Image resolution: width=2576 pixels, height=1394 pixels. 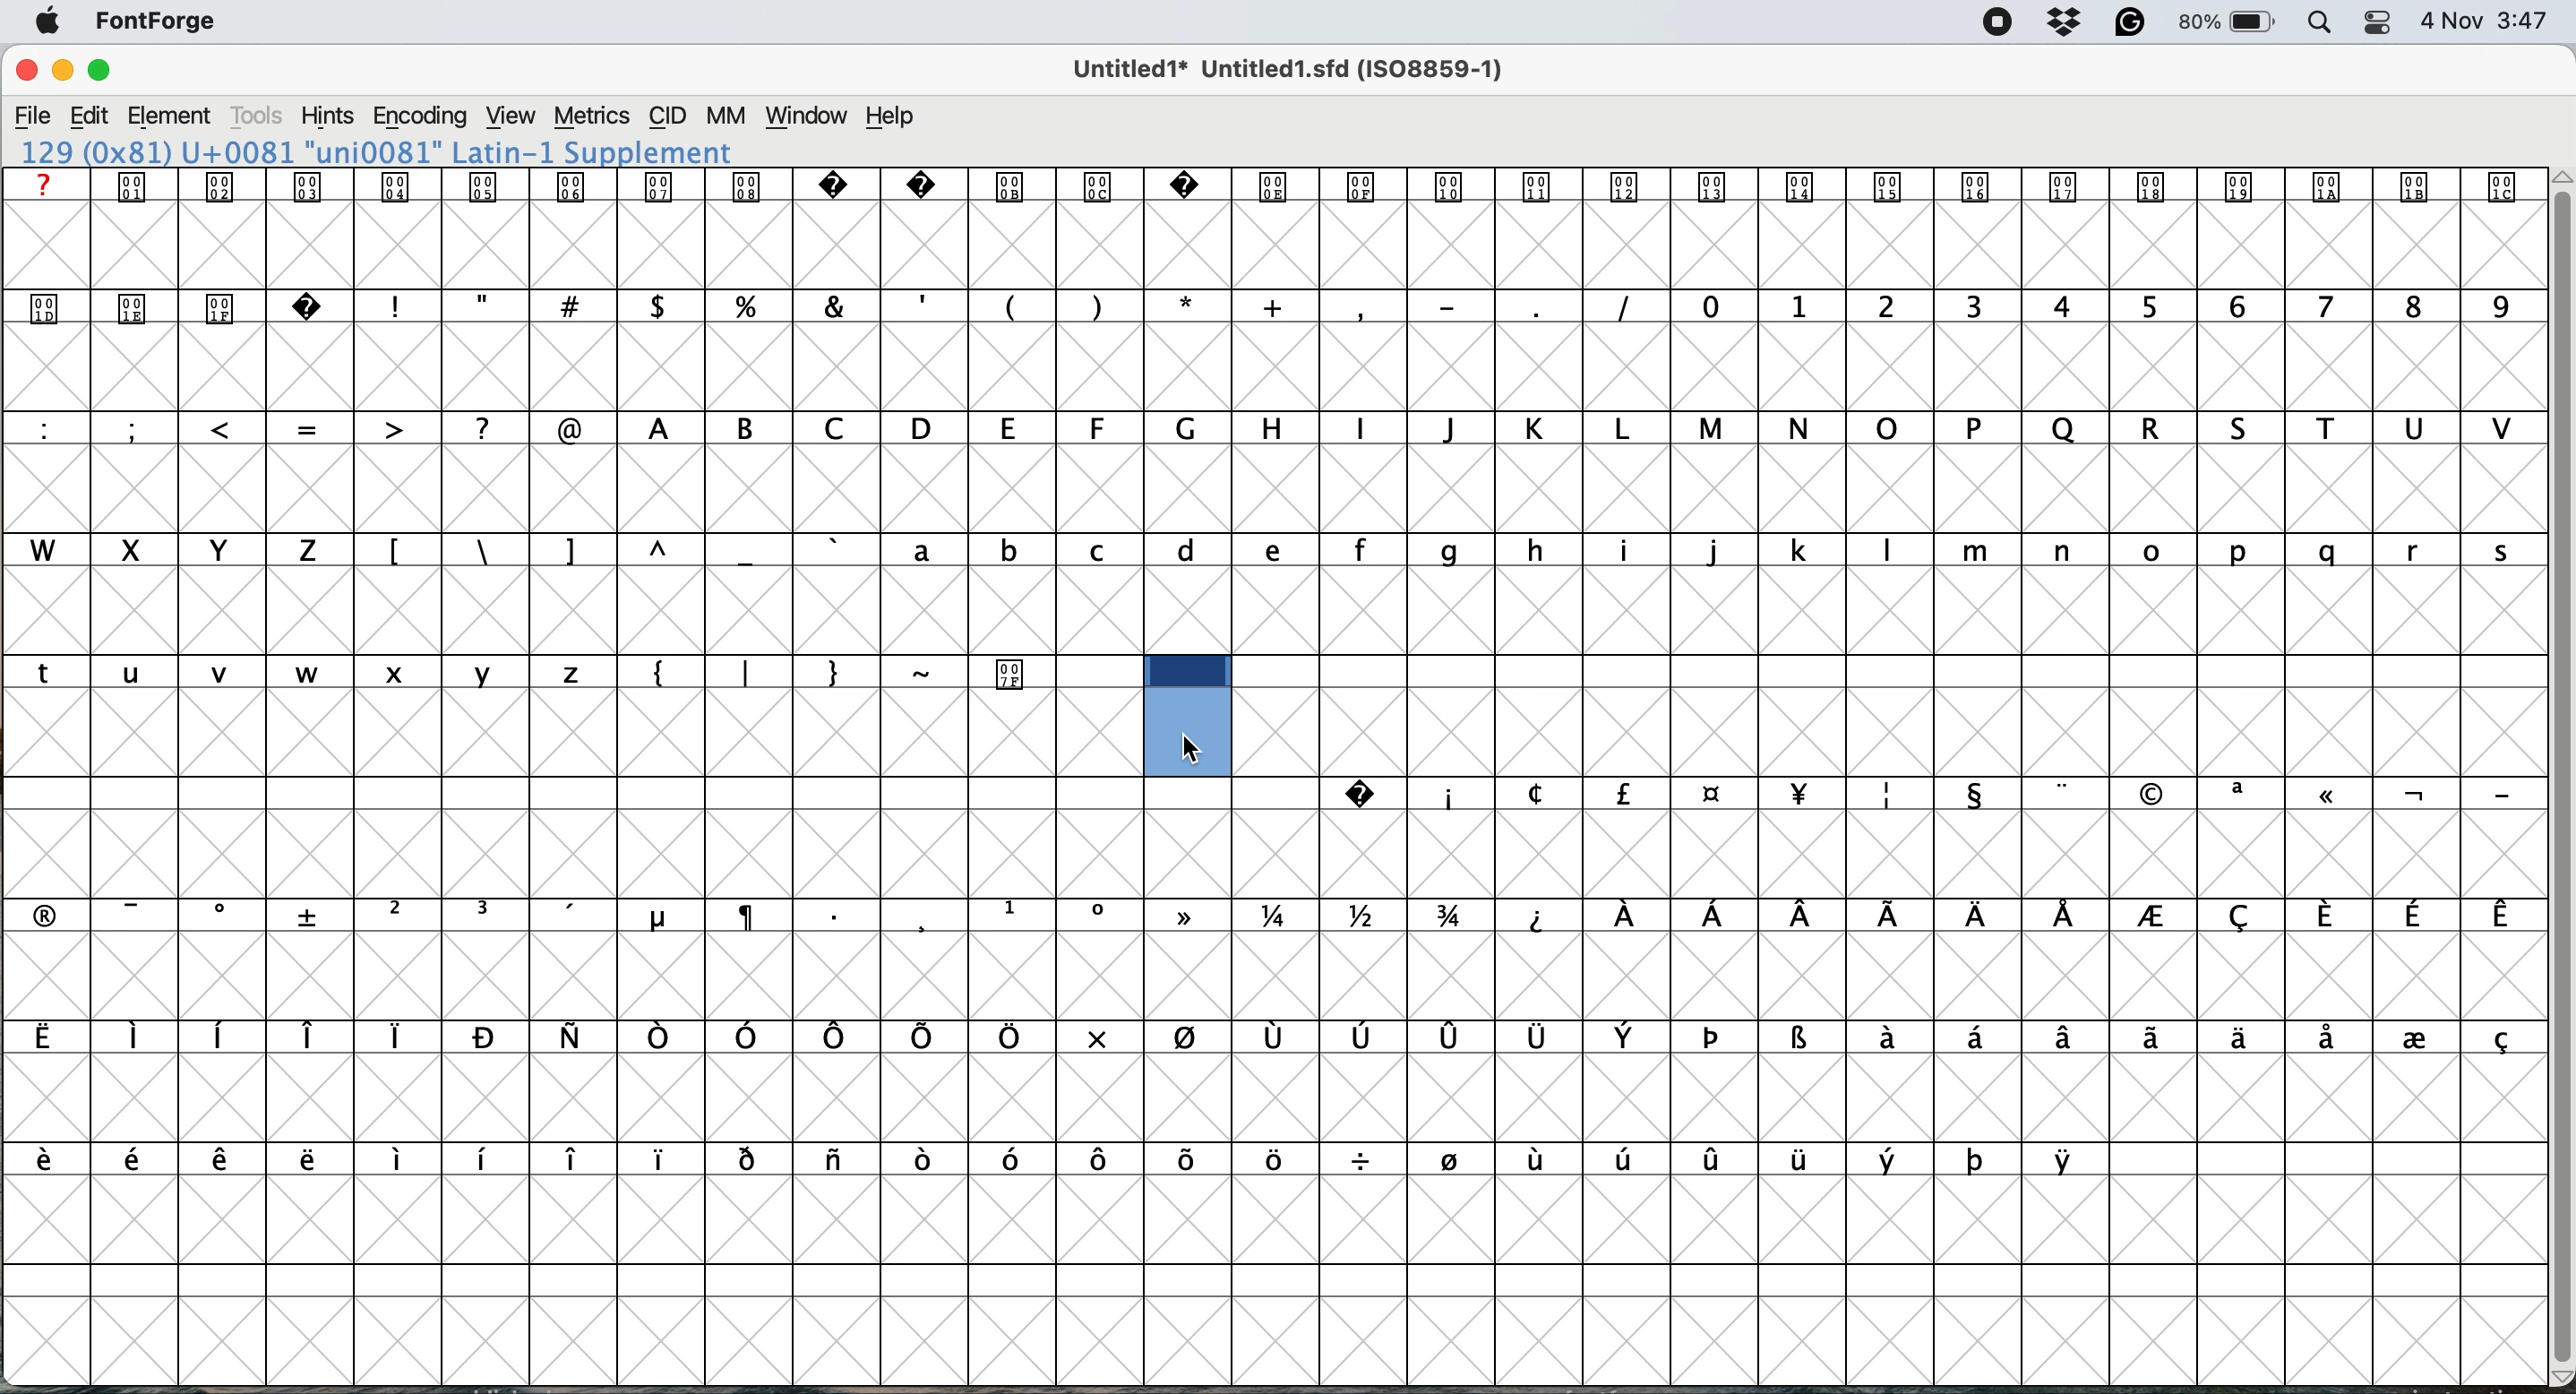 What do you see at coordinates (509, 117) in the screenshot?
I see `View` at bounding box center [509, 117].